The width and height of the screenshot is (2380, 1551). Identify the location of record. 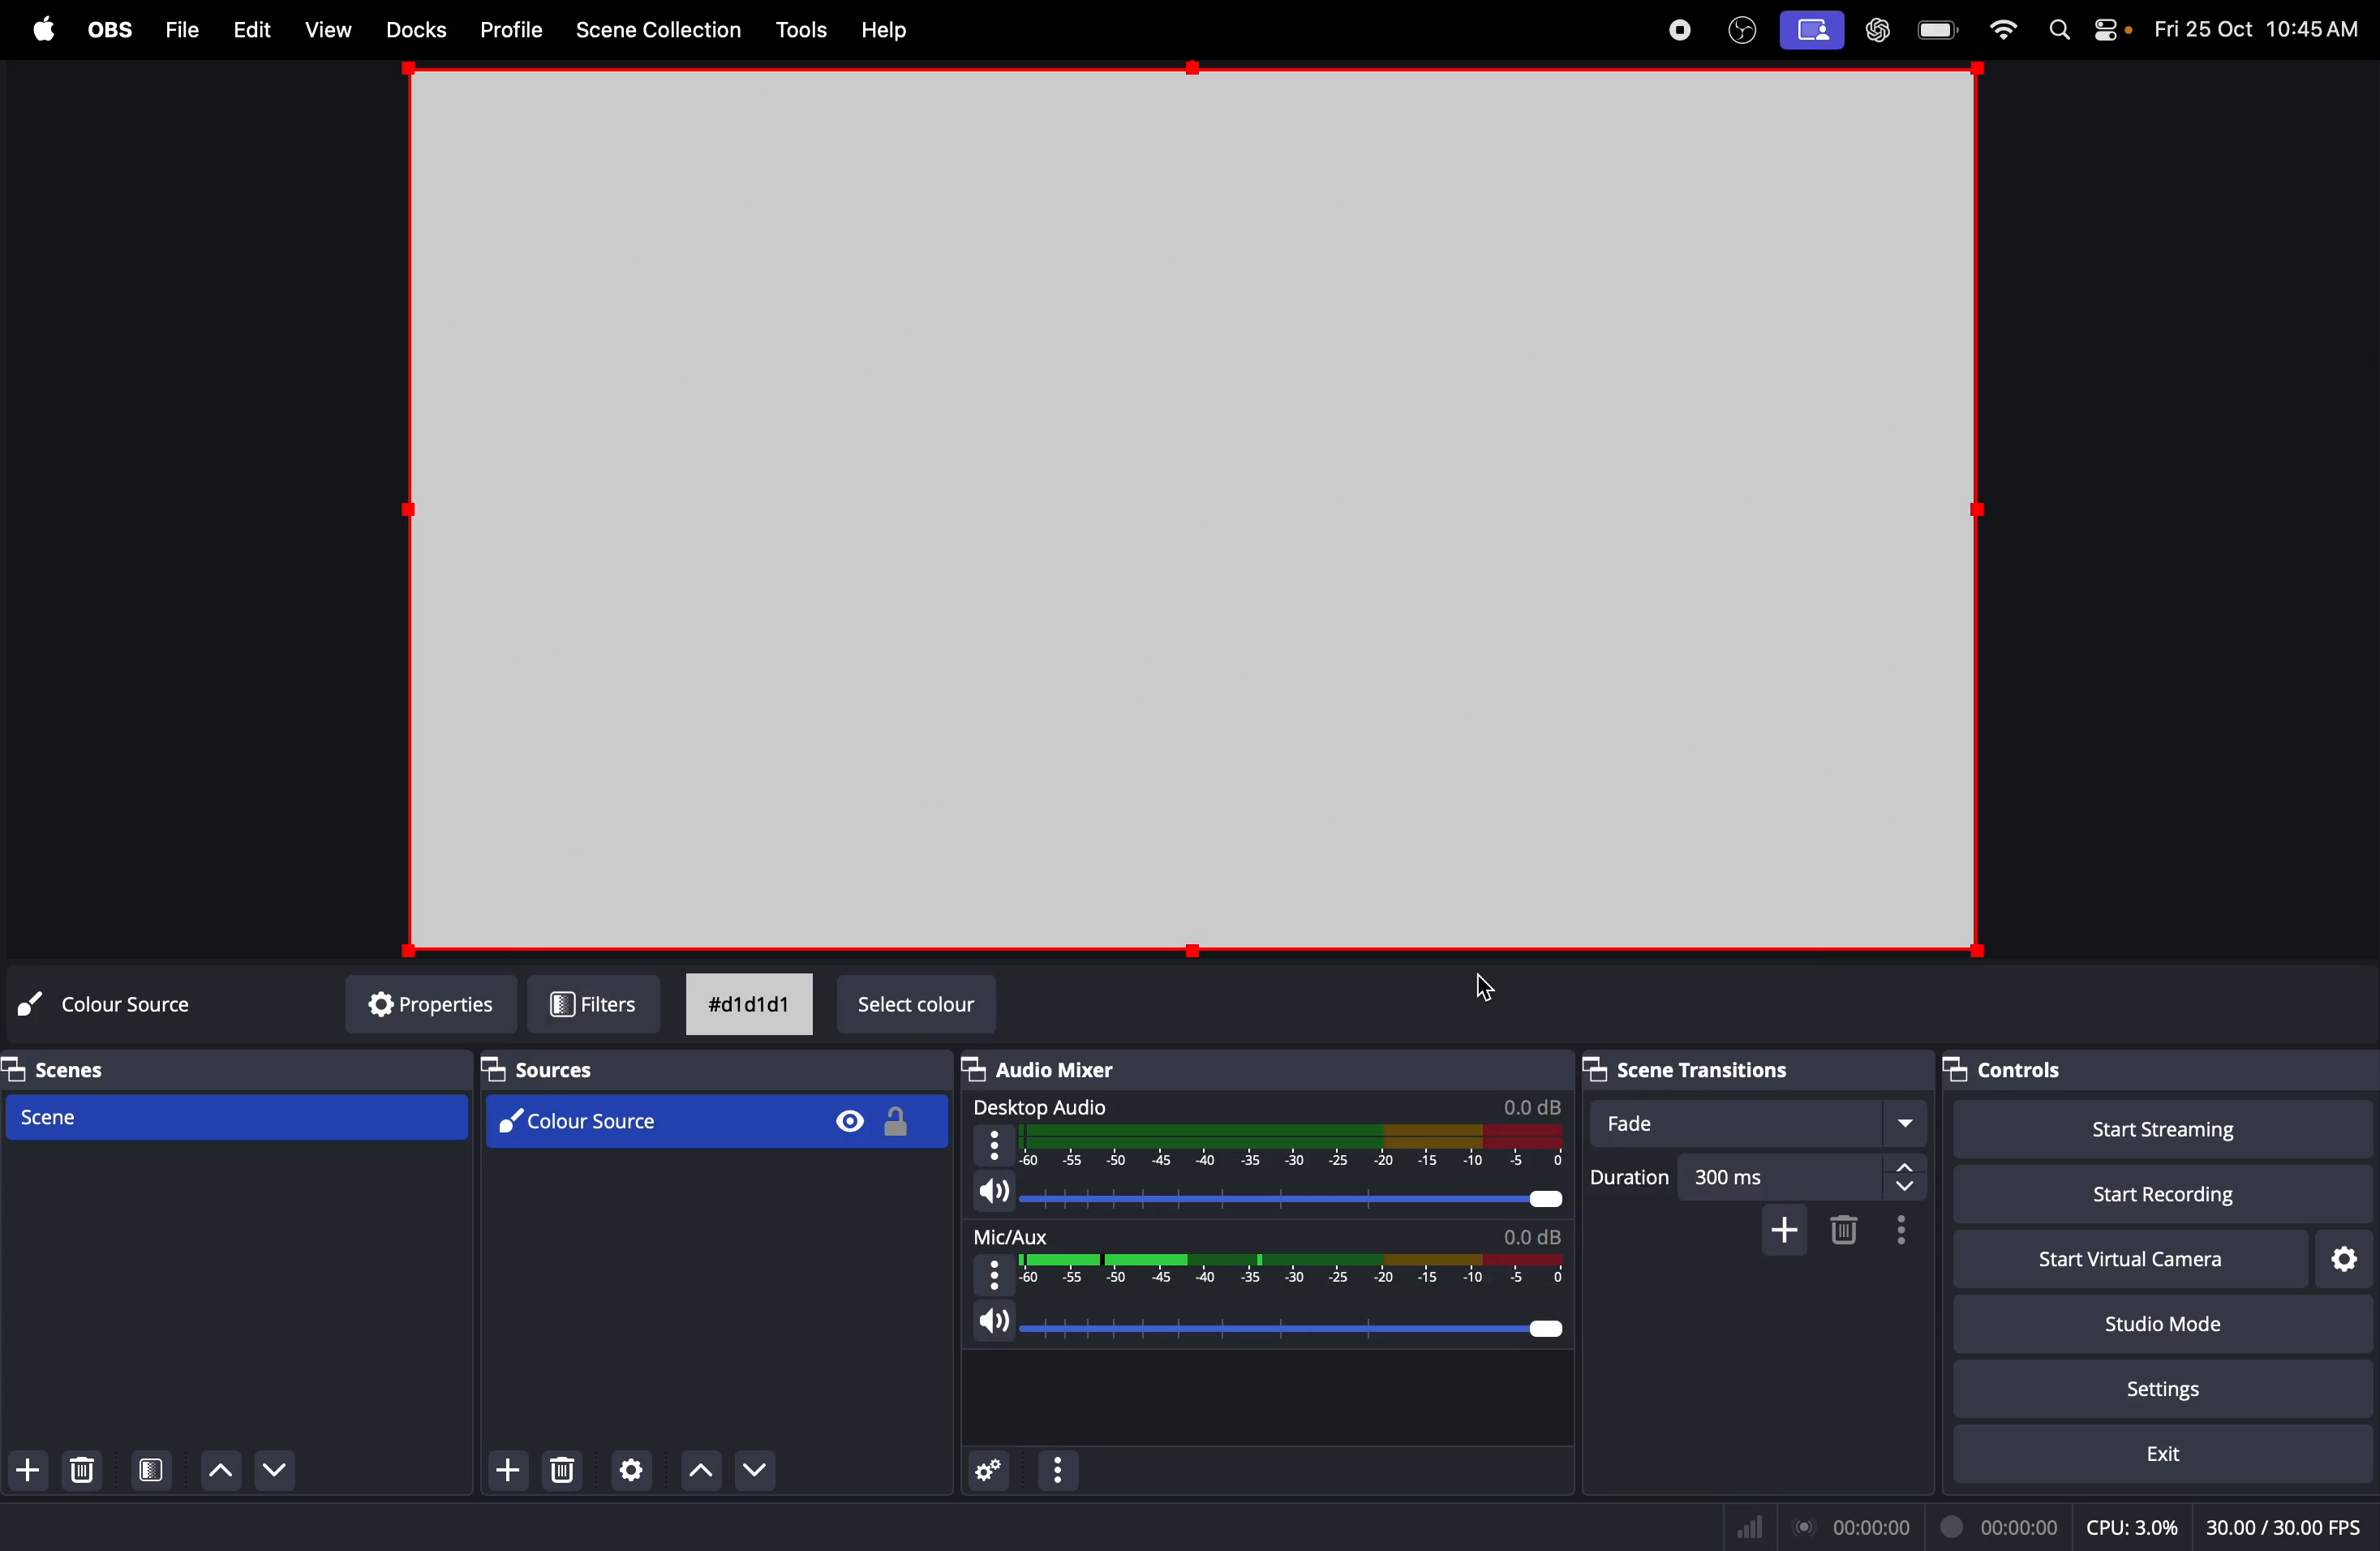
(1678, 31).